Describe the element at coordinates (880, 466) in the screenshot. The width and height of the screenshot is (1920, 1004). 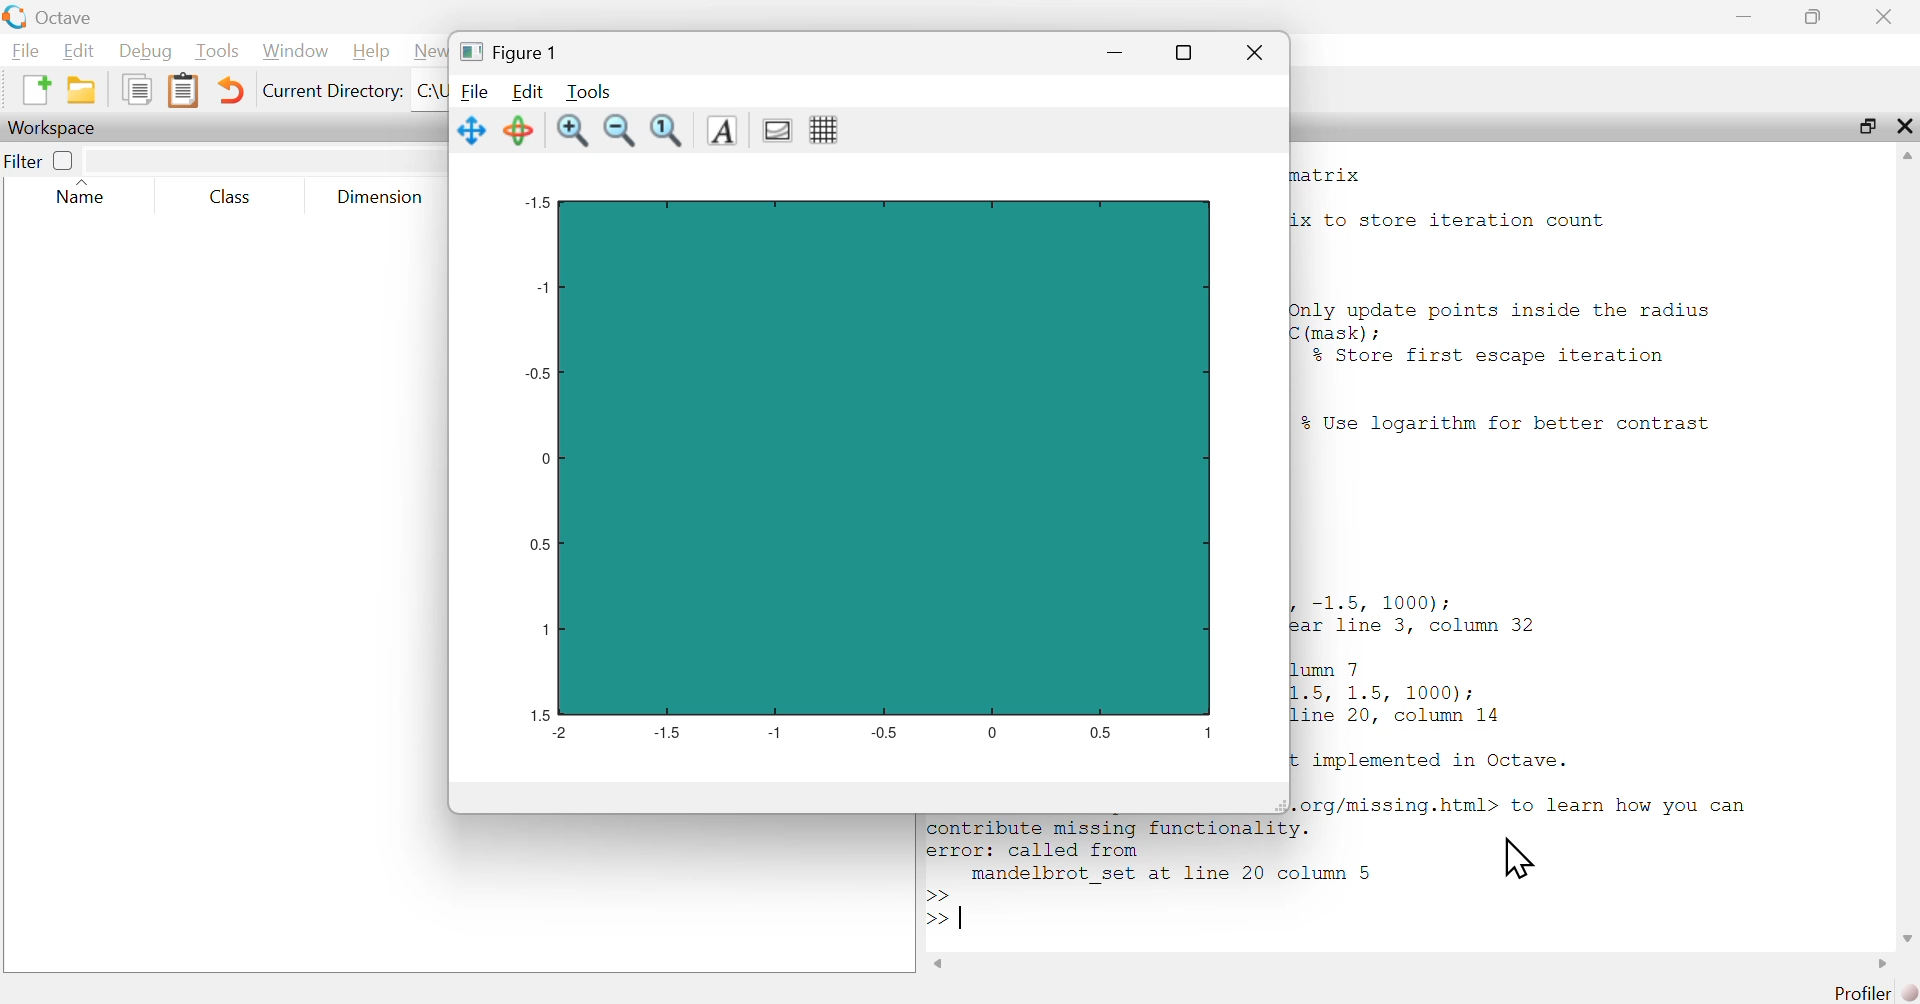
I see `Graph image` at that location.